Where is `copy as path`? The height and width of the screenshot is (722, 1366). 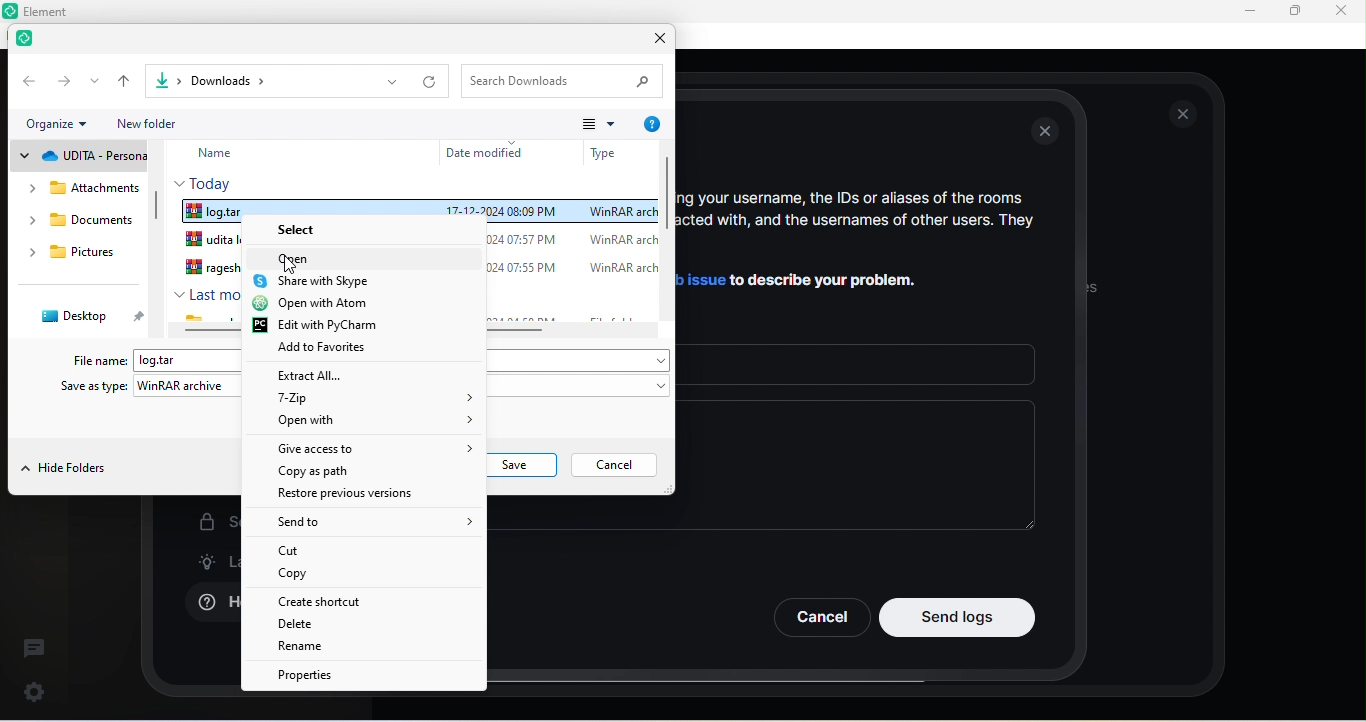 copy as path is located at coordinates (350, 472).